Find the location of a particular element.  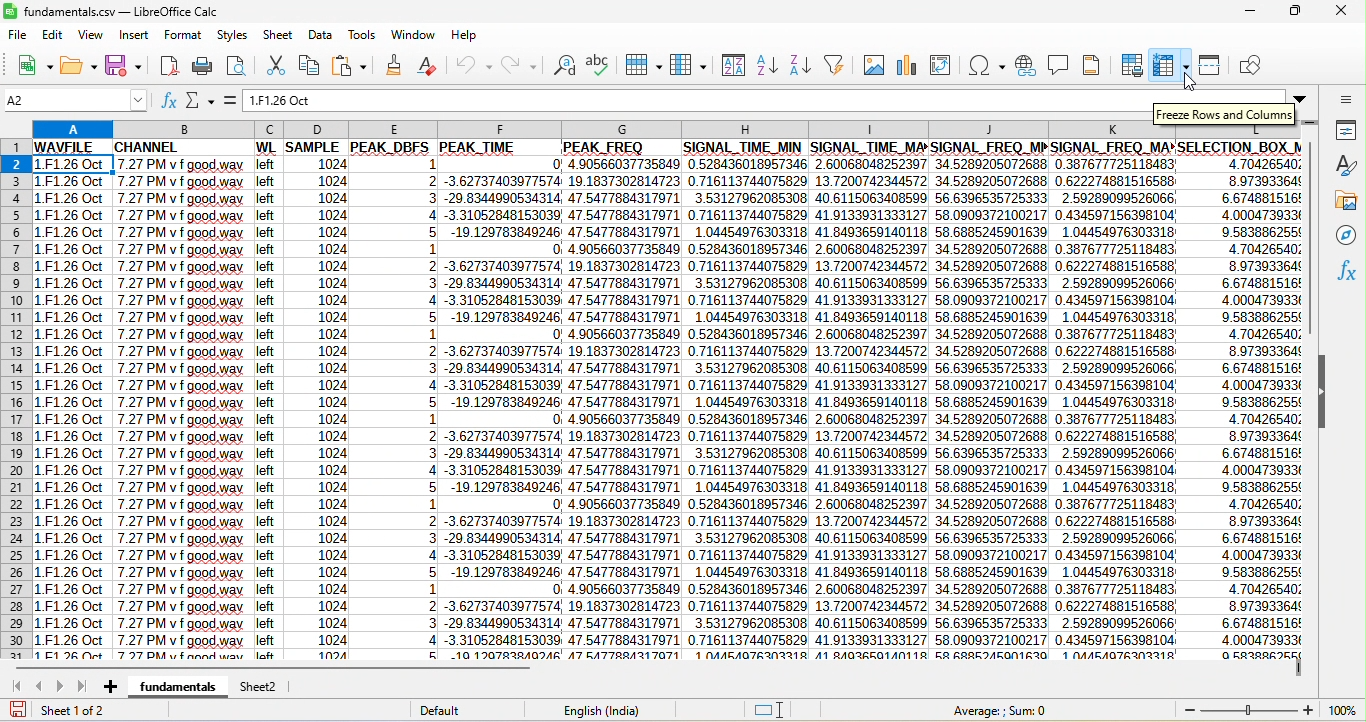

special character is located at coordinates (987, 65).